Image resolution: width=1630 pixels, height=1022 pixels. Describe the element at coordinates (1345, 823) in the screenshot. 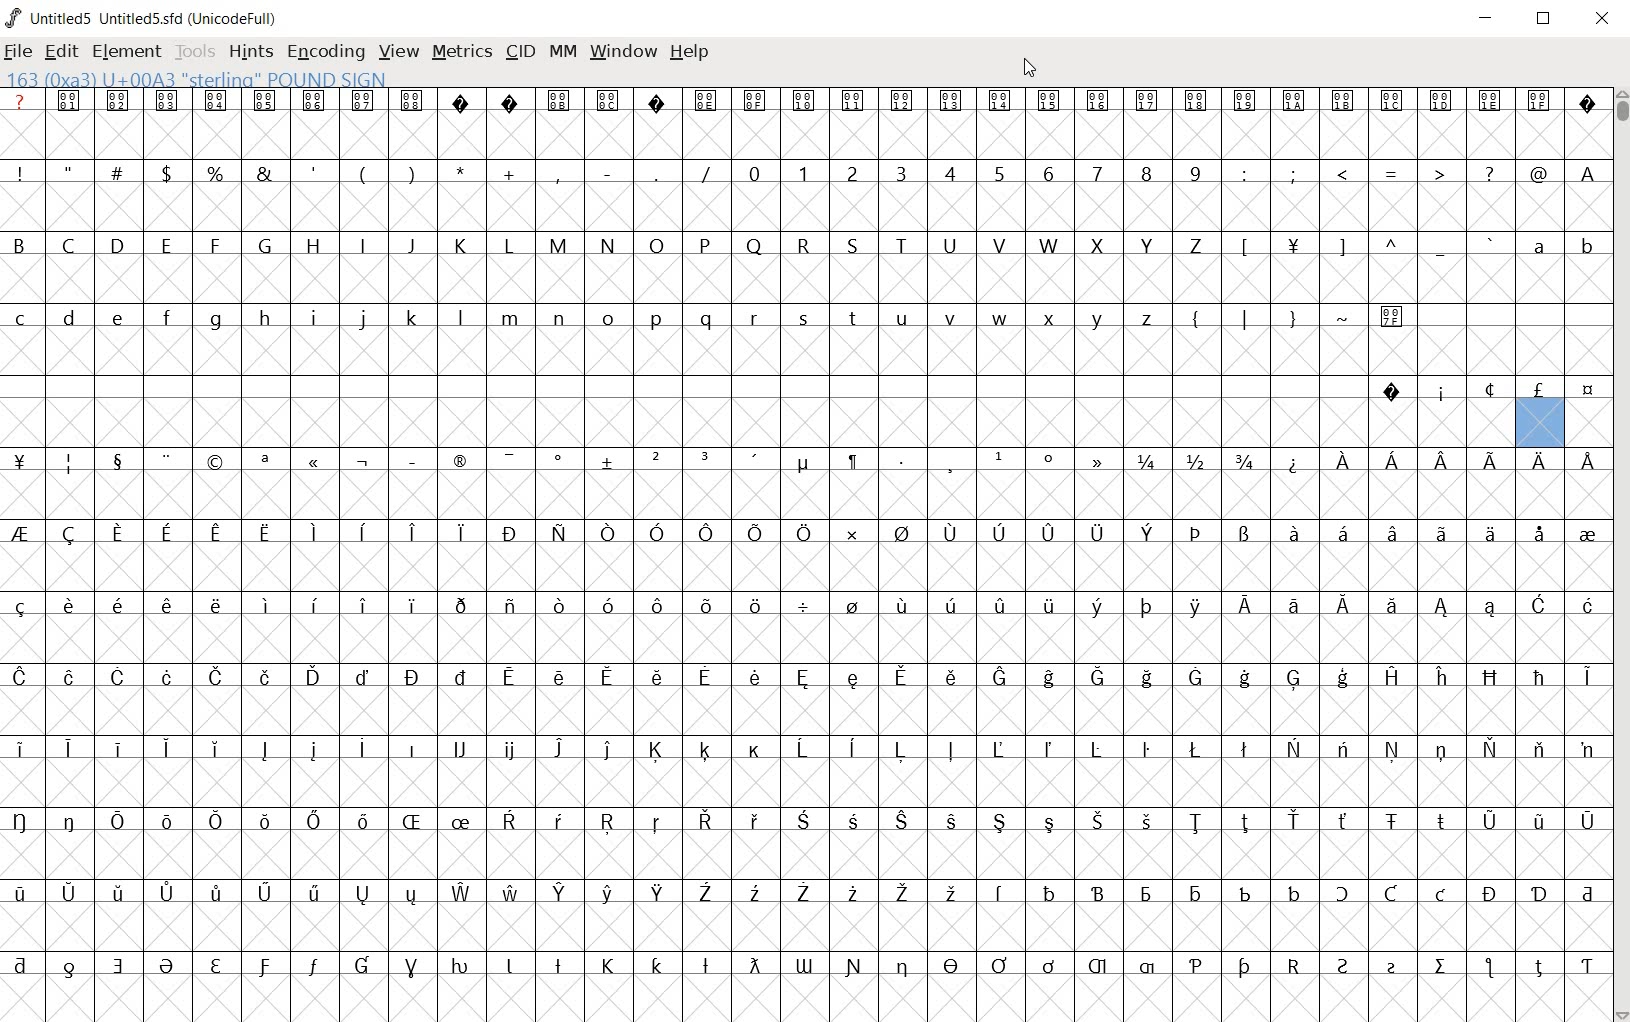

I see `Symbol` at that location.